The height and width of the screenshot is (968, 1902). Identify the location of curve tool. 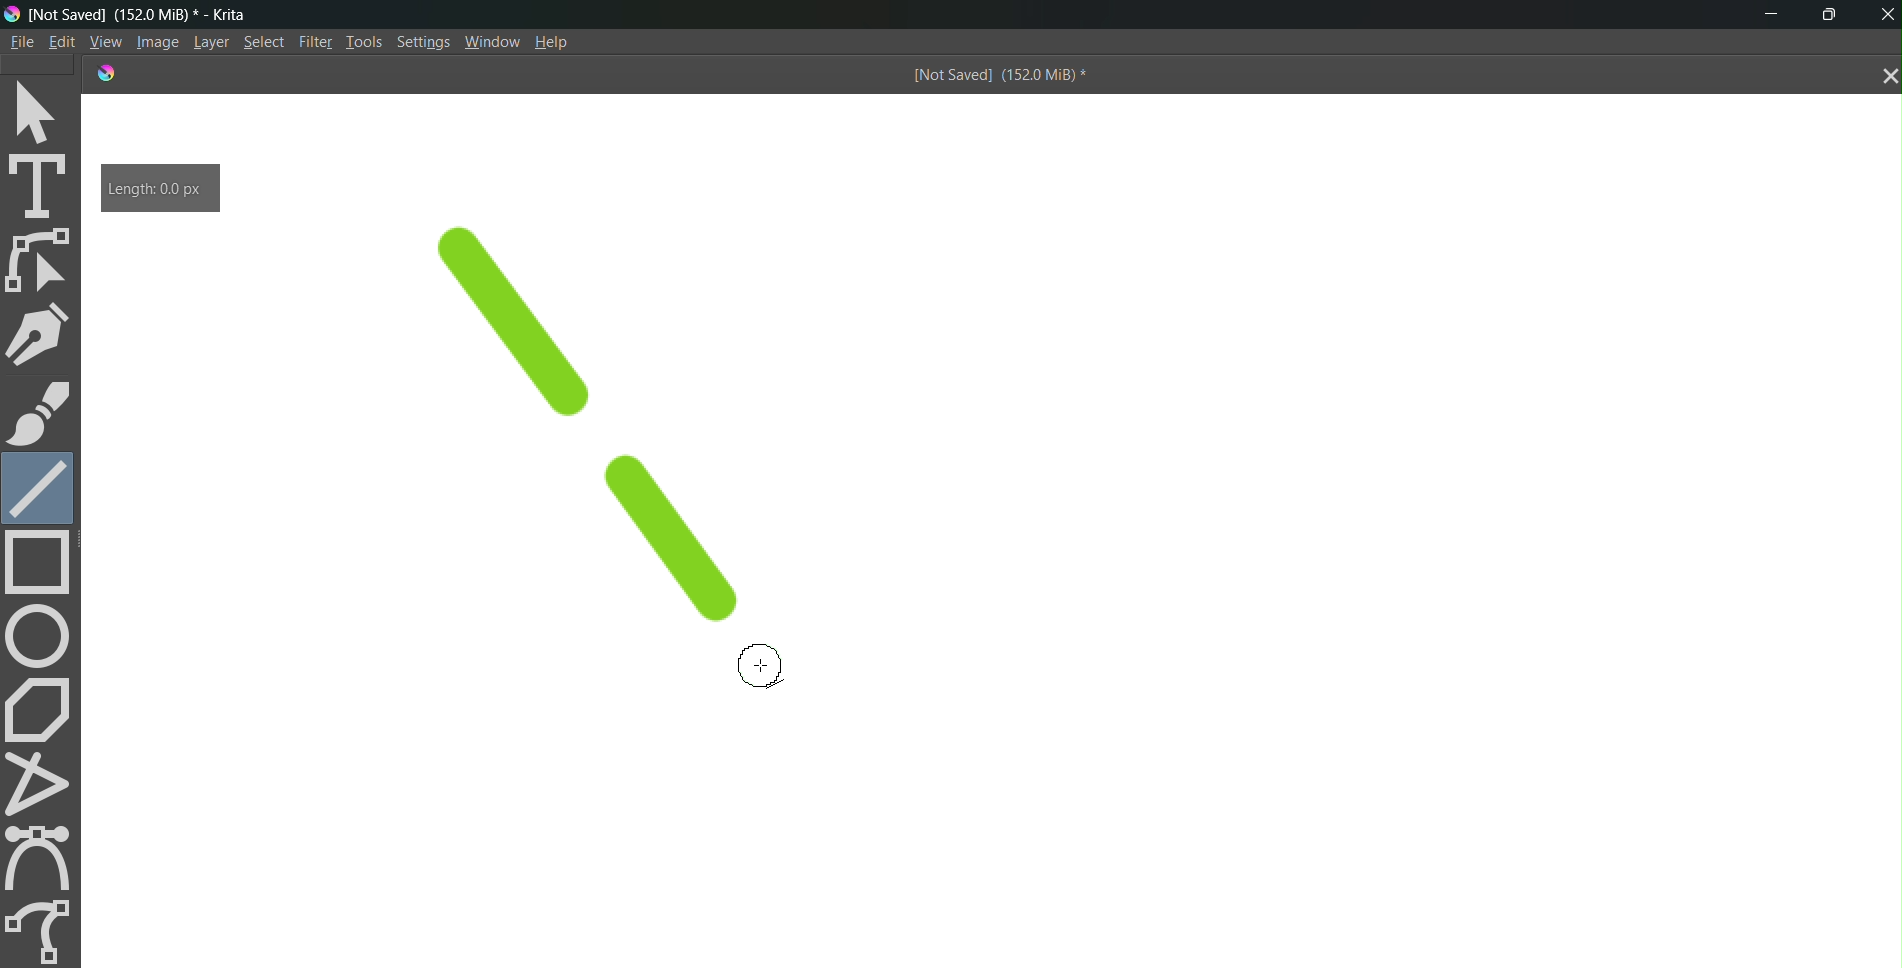
(45, 857).